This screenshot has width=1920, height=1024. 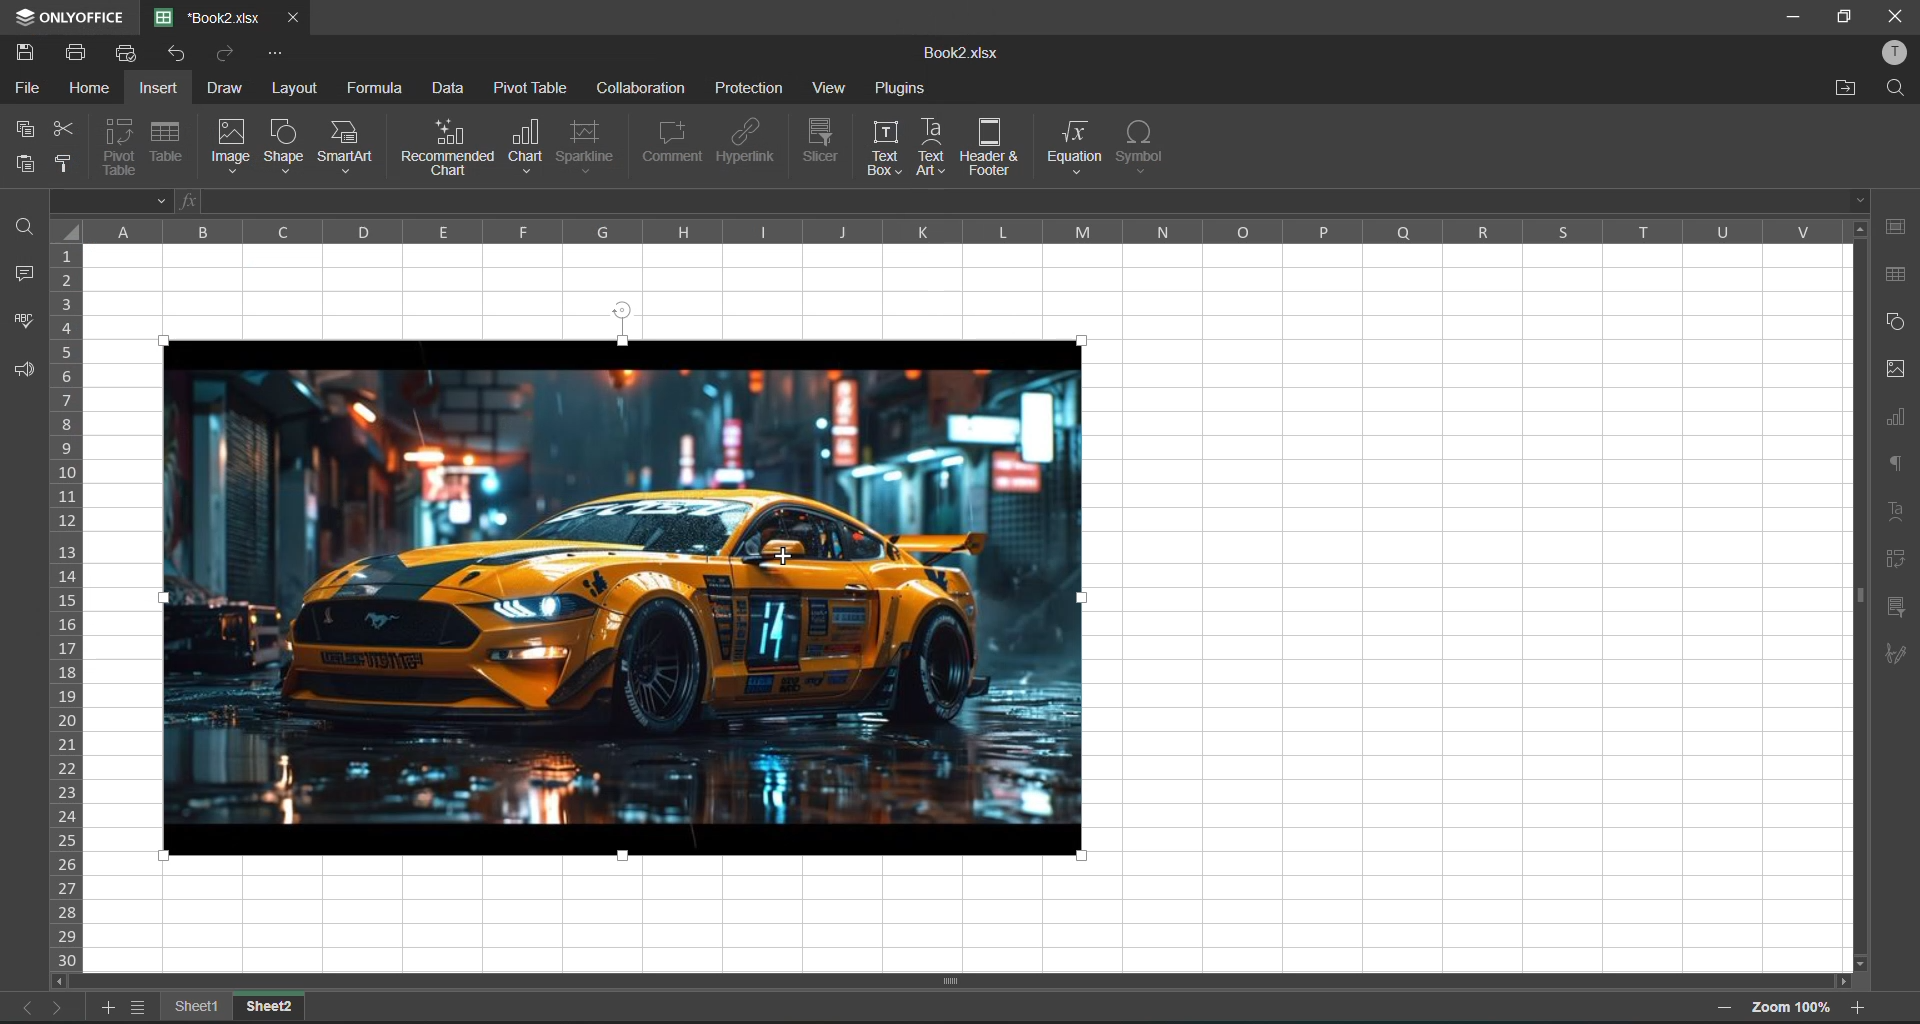 I want to click on insert, so click(x=166, y=86).